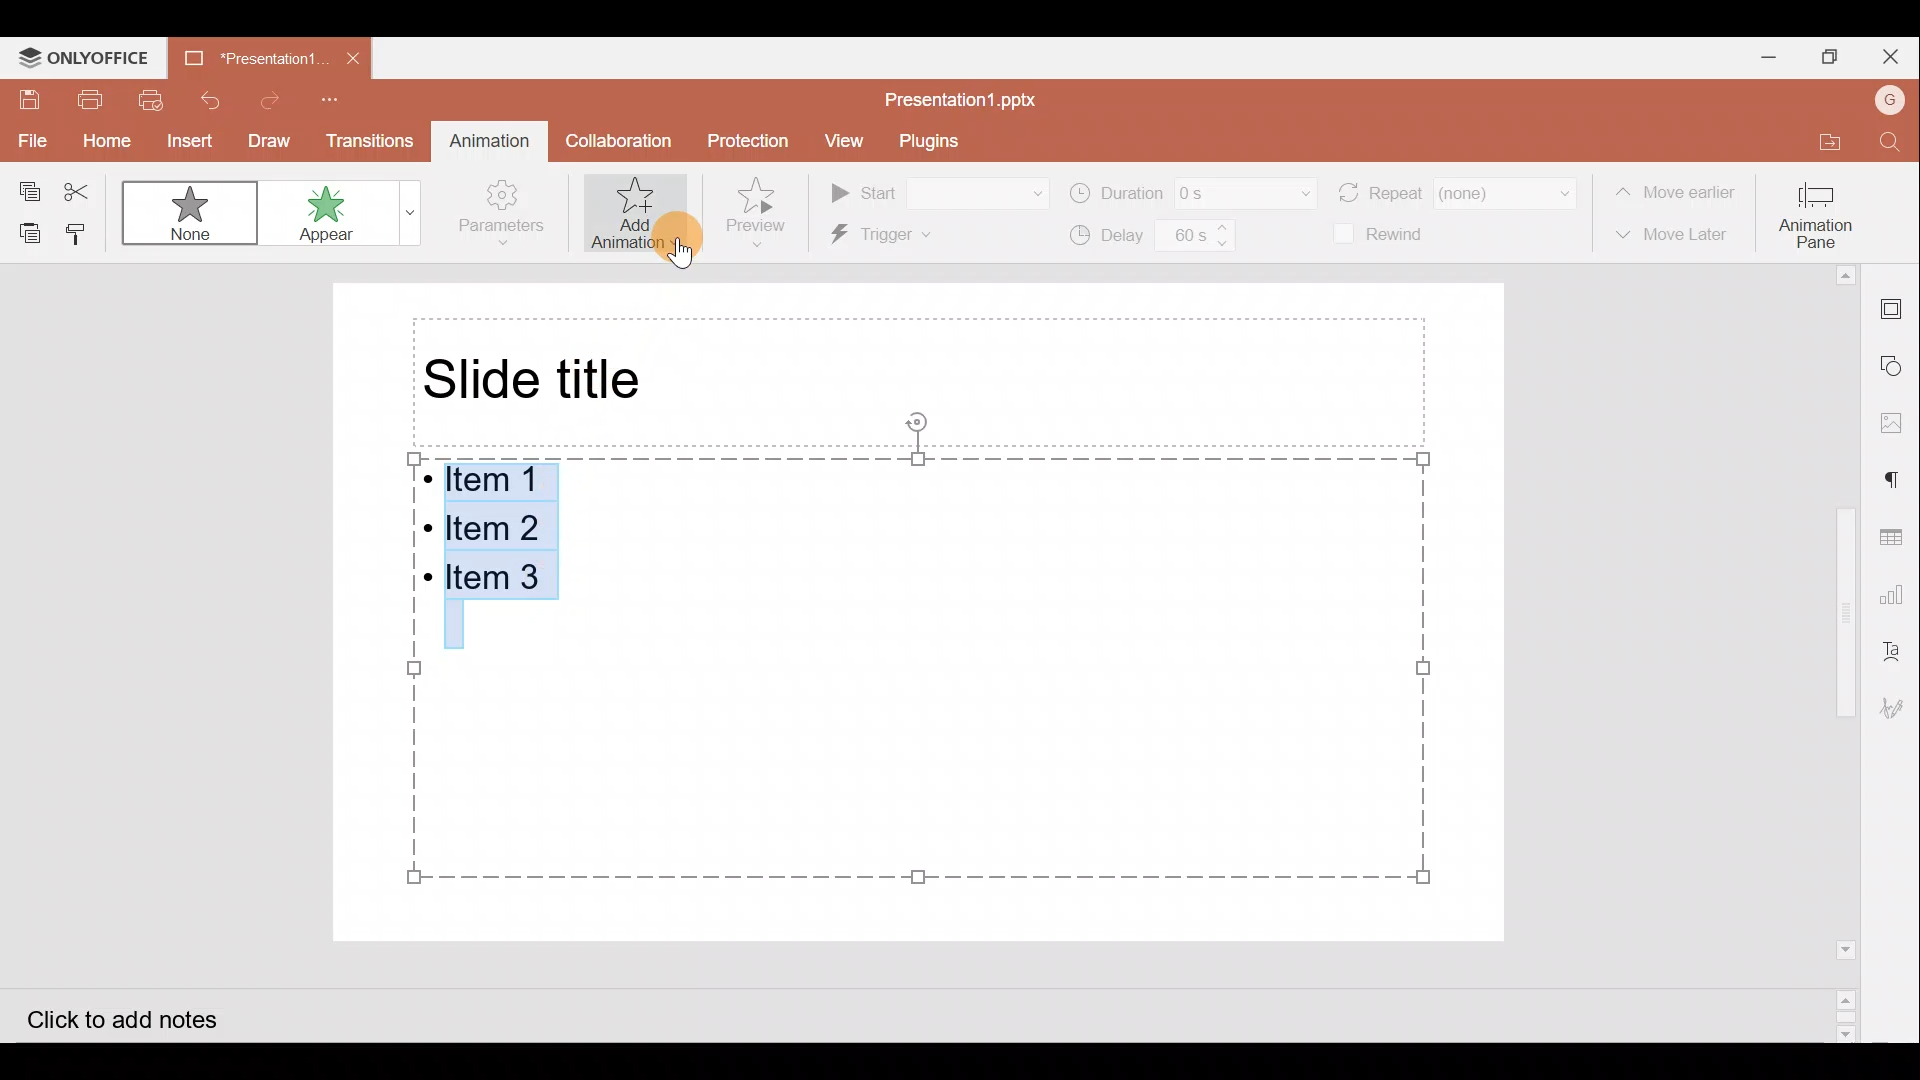 Image resolution: width=1920 pixels, height=1080 pixels. I want to click on View, so click(846, 140).